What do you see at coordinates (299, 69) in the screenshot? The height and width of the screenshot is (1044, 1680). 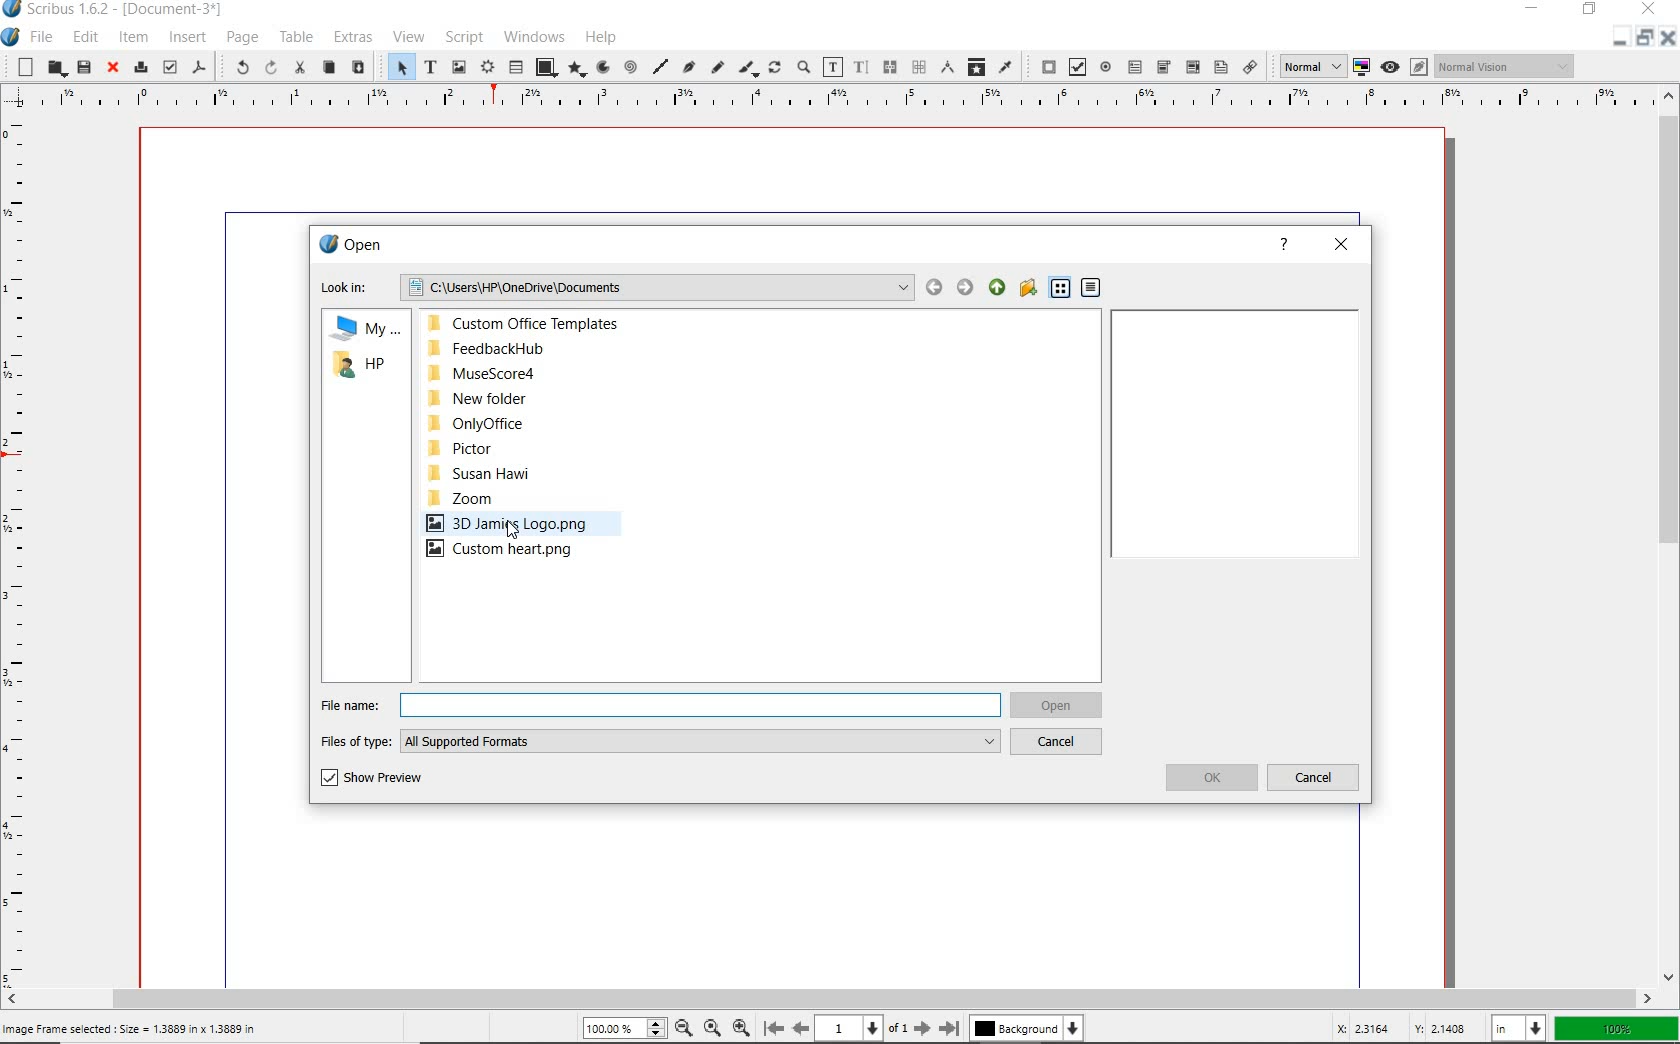 I see `cut` at bounding box center [299, 69].